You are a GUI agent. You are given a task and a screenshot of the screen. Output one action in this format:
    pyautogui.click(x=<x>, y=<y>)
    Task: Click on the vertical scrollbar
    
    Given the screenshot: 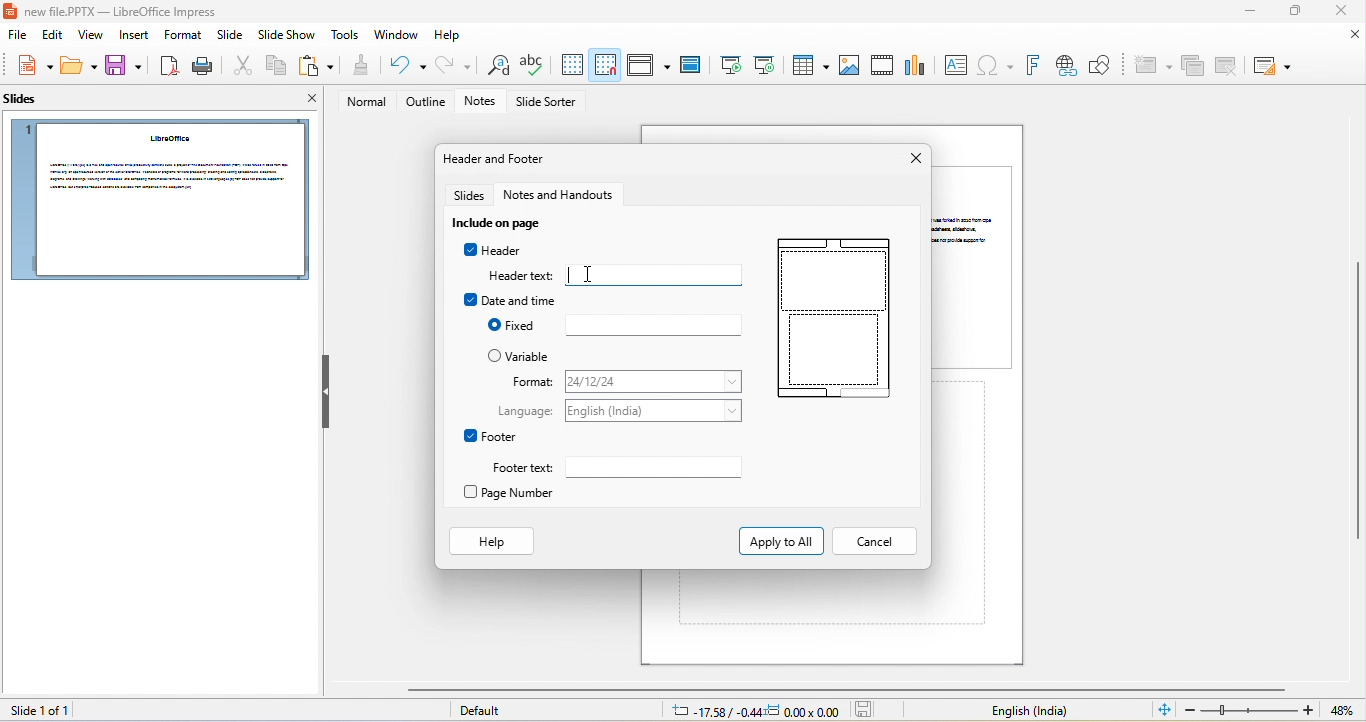 What is the action you would take?
    pyautogui.click(x=1357, y=402)
    